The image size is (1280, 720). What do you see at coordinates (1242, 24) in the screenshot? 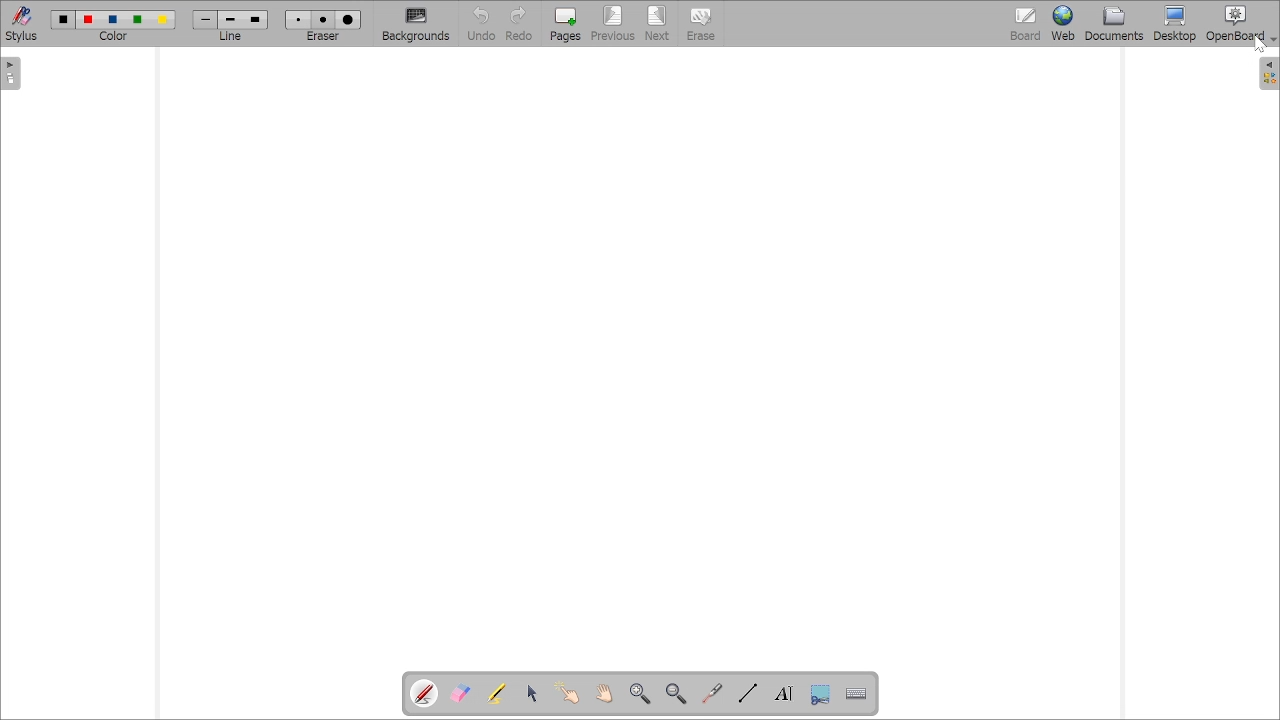
I see `OpenBoard` at bounding box center [1242, 24].